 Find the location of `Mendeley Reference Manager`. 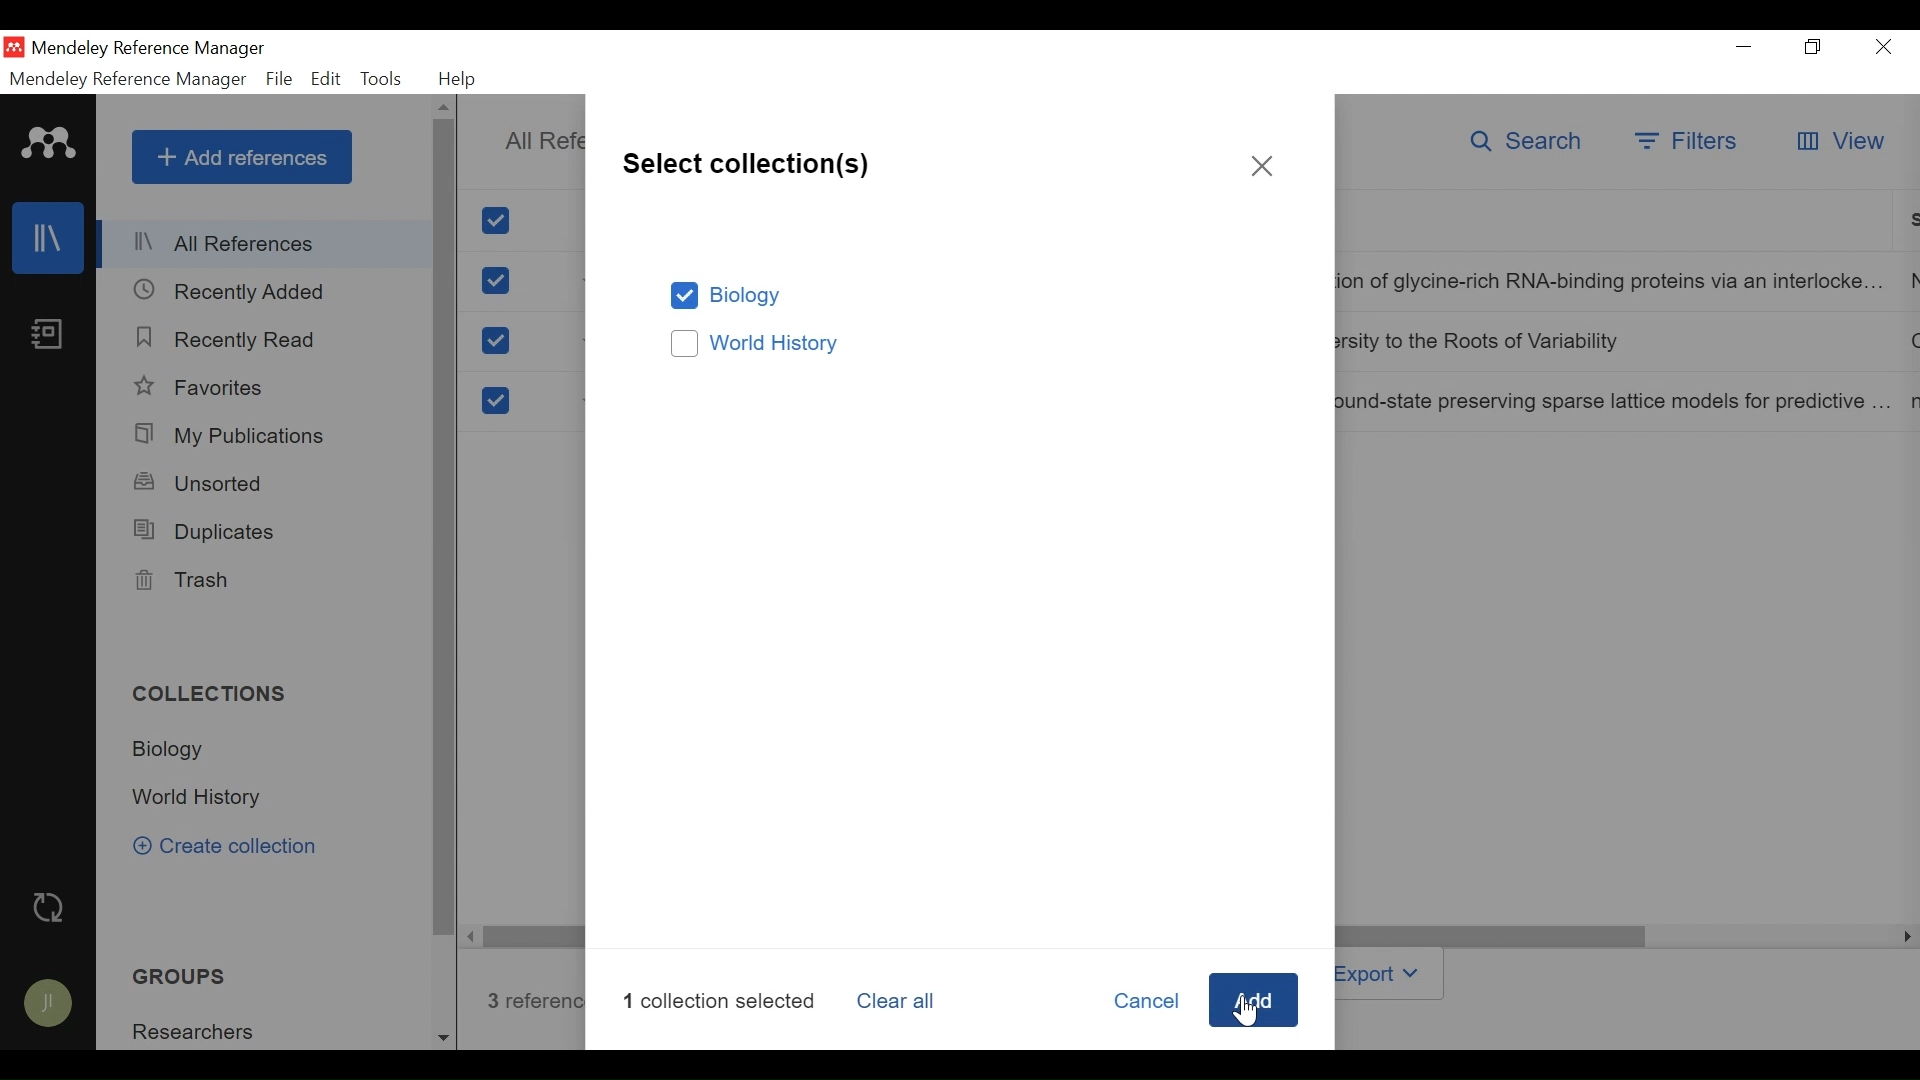

Mendeley Reference Manager is located at coordinates (125, 79).